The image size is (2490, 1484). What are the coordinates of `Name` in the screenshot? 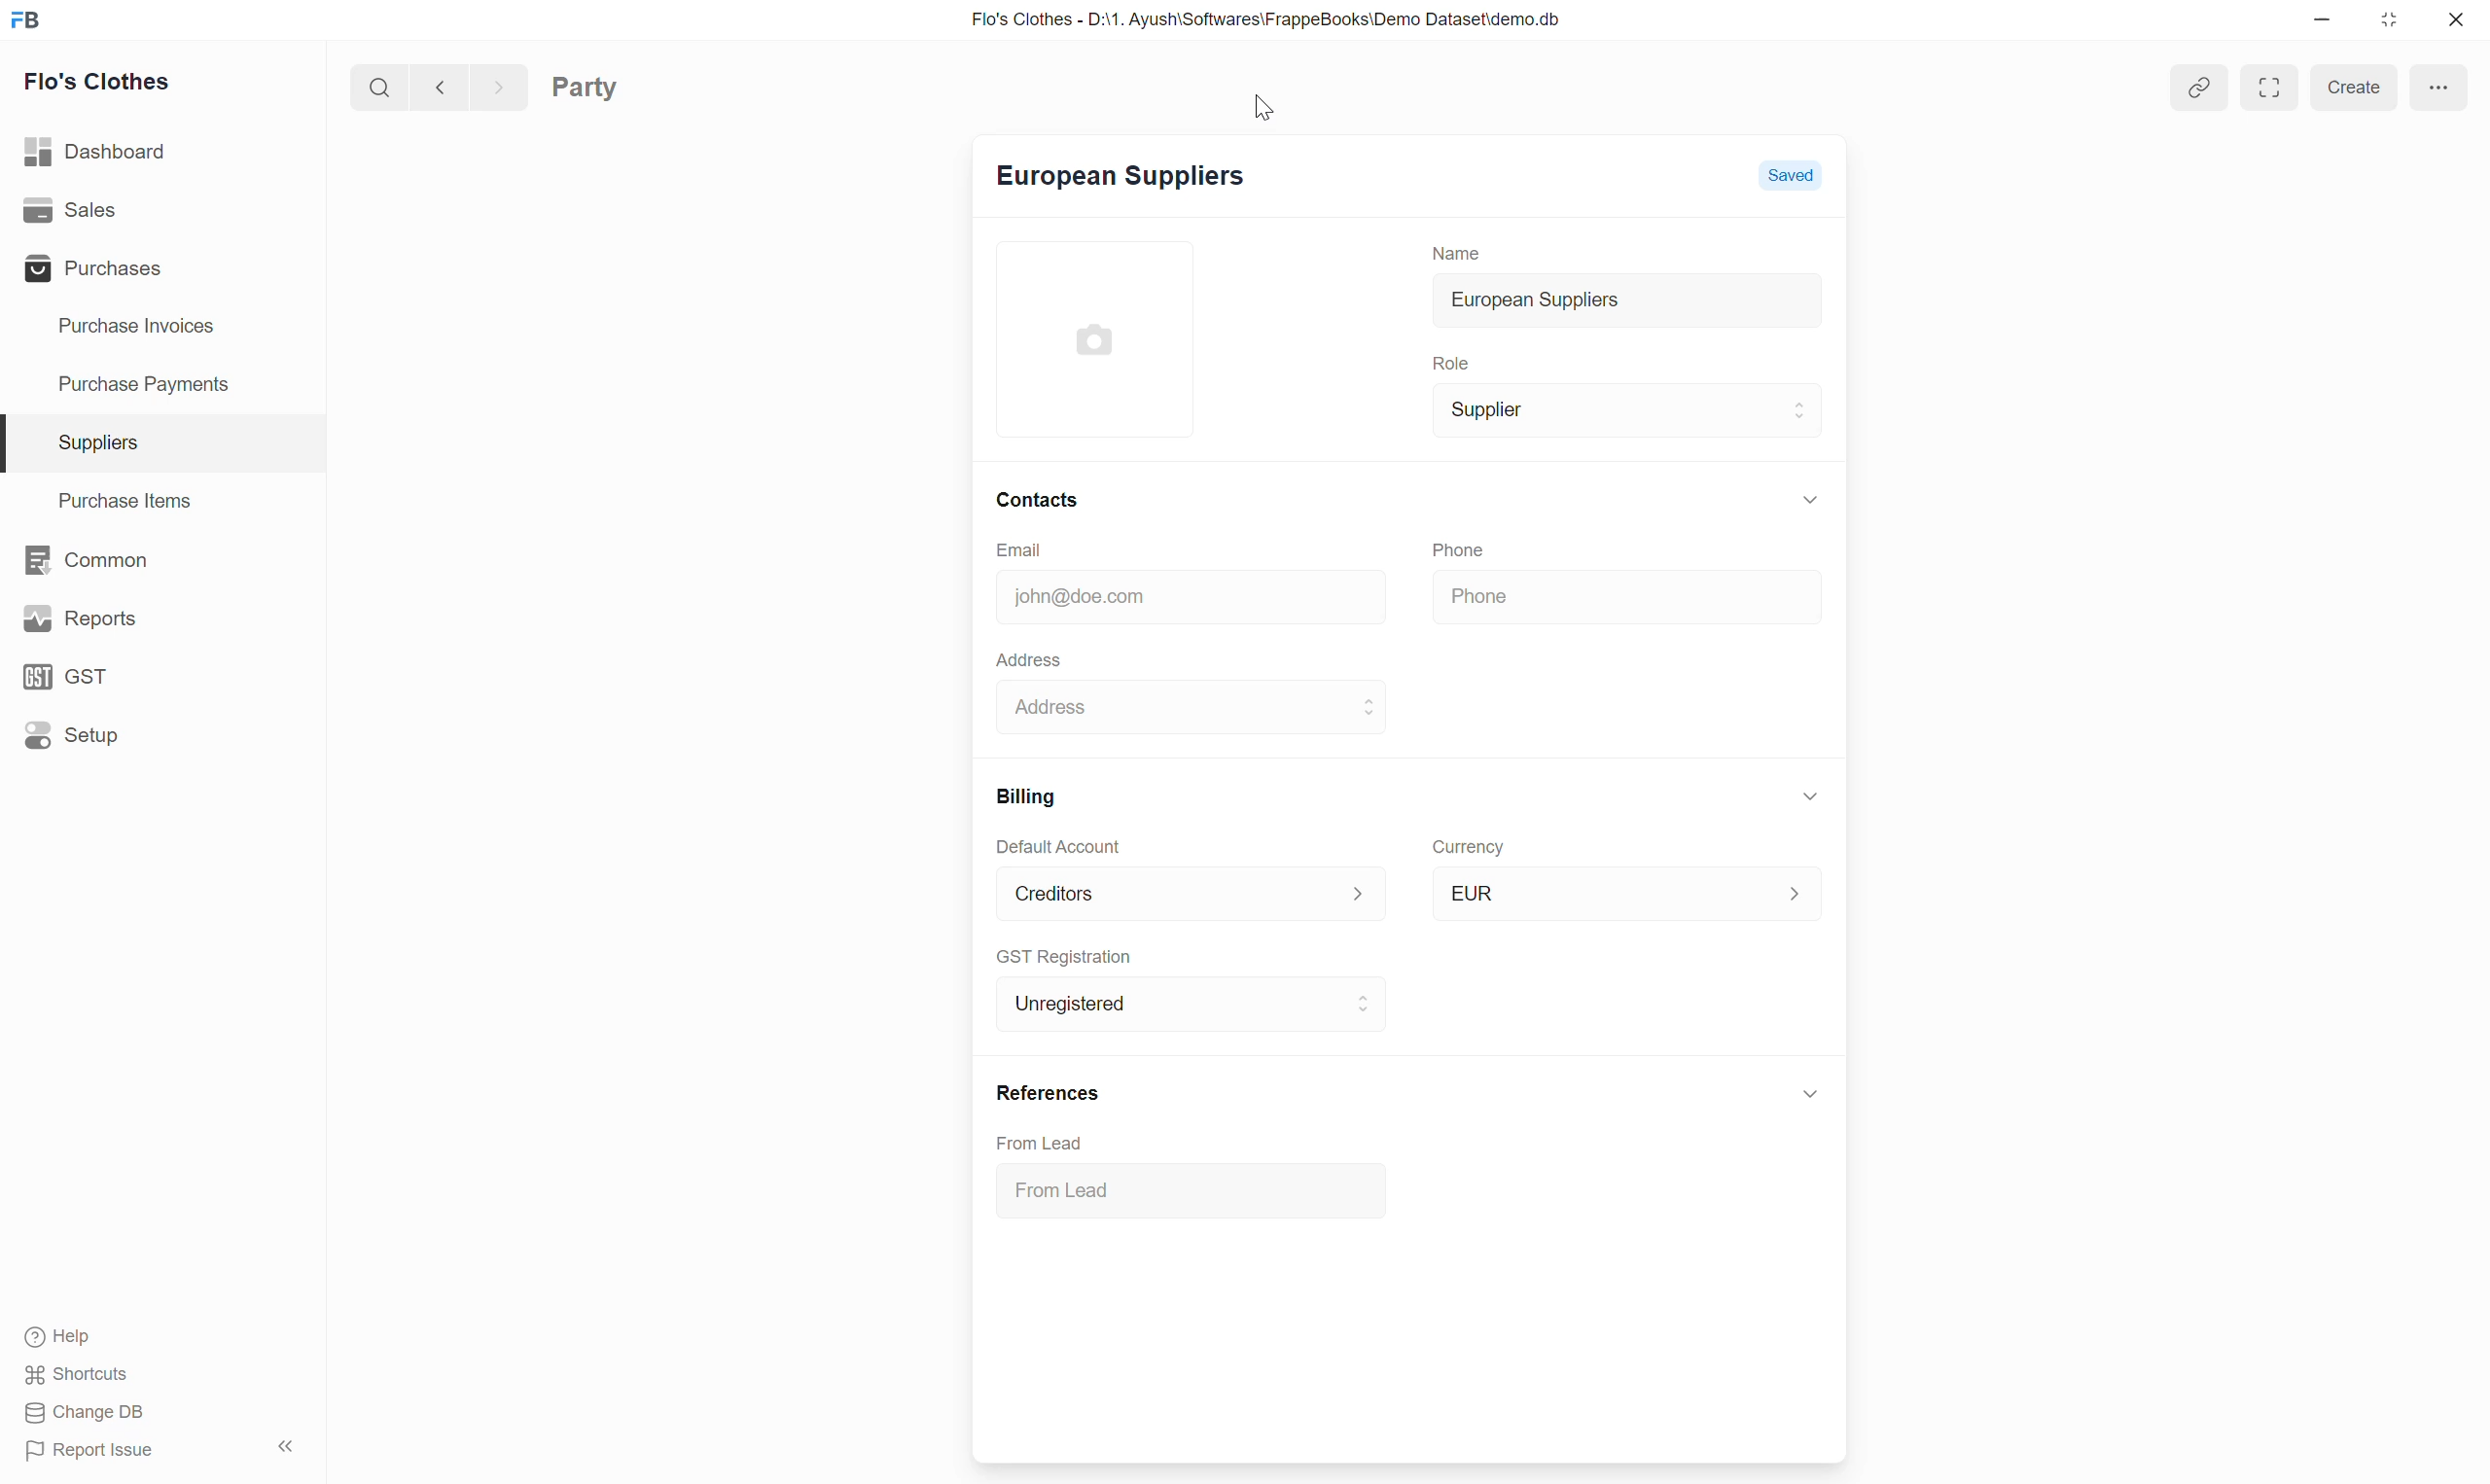 It's located at (1445, 247).